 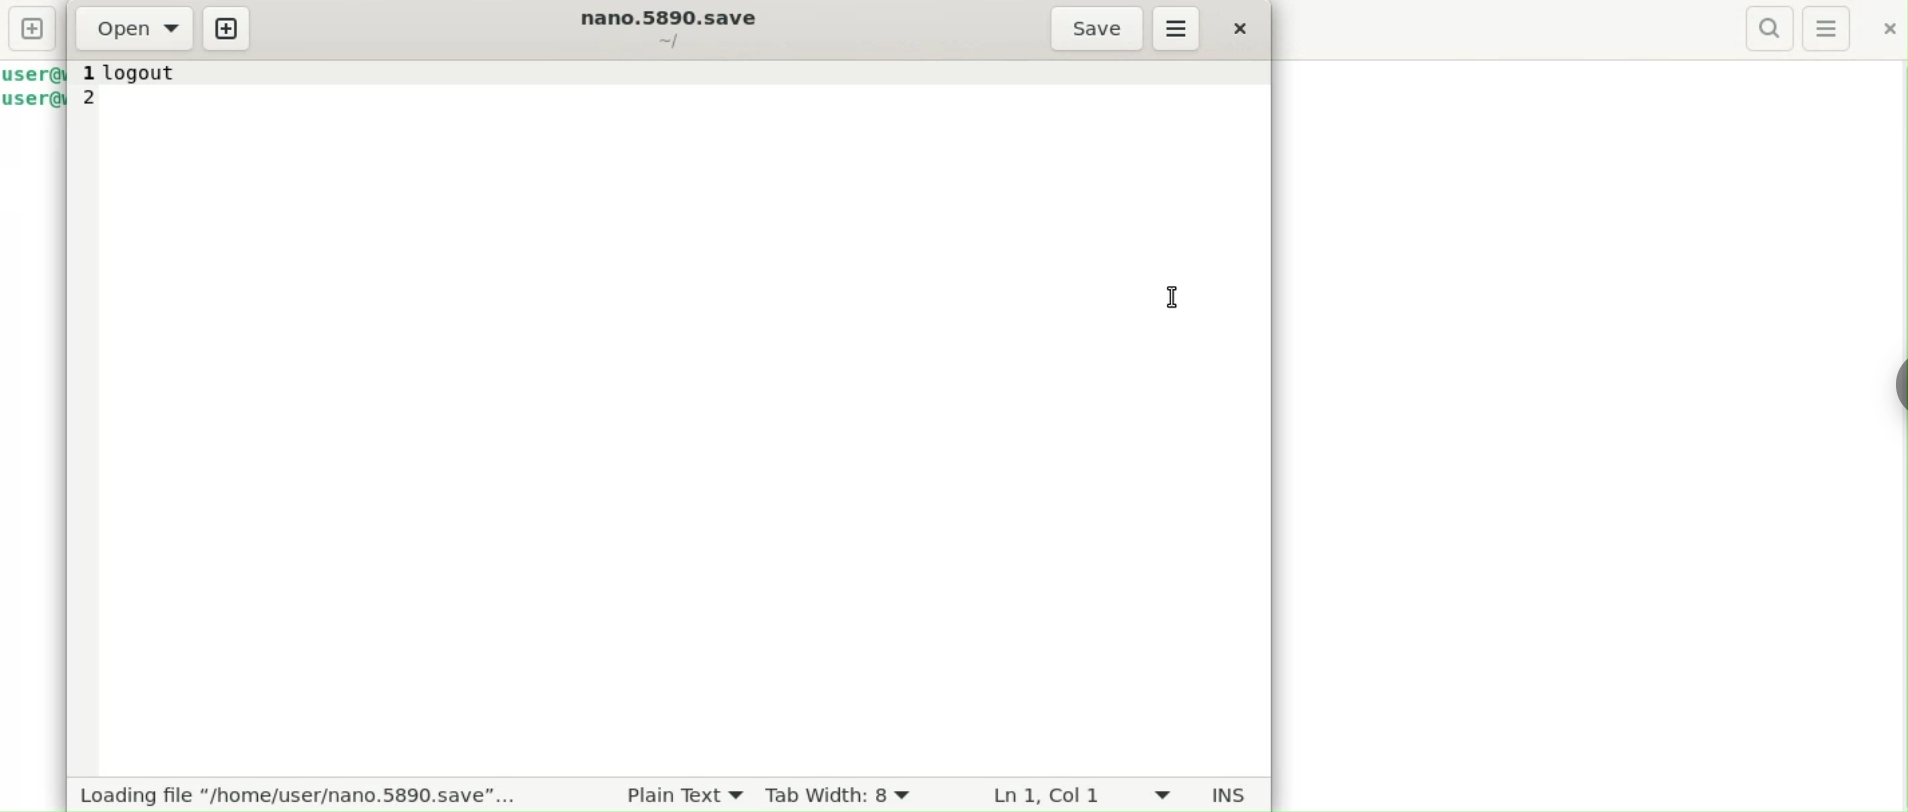 I want to click on Close, so click(x=1240, y=33).